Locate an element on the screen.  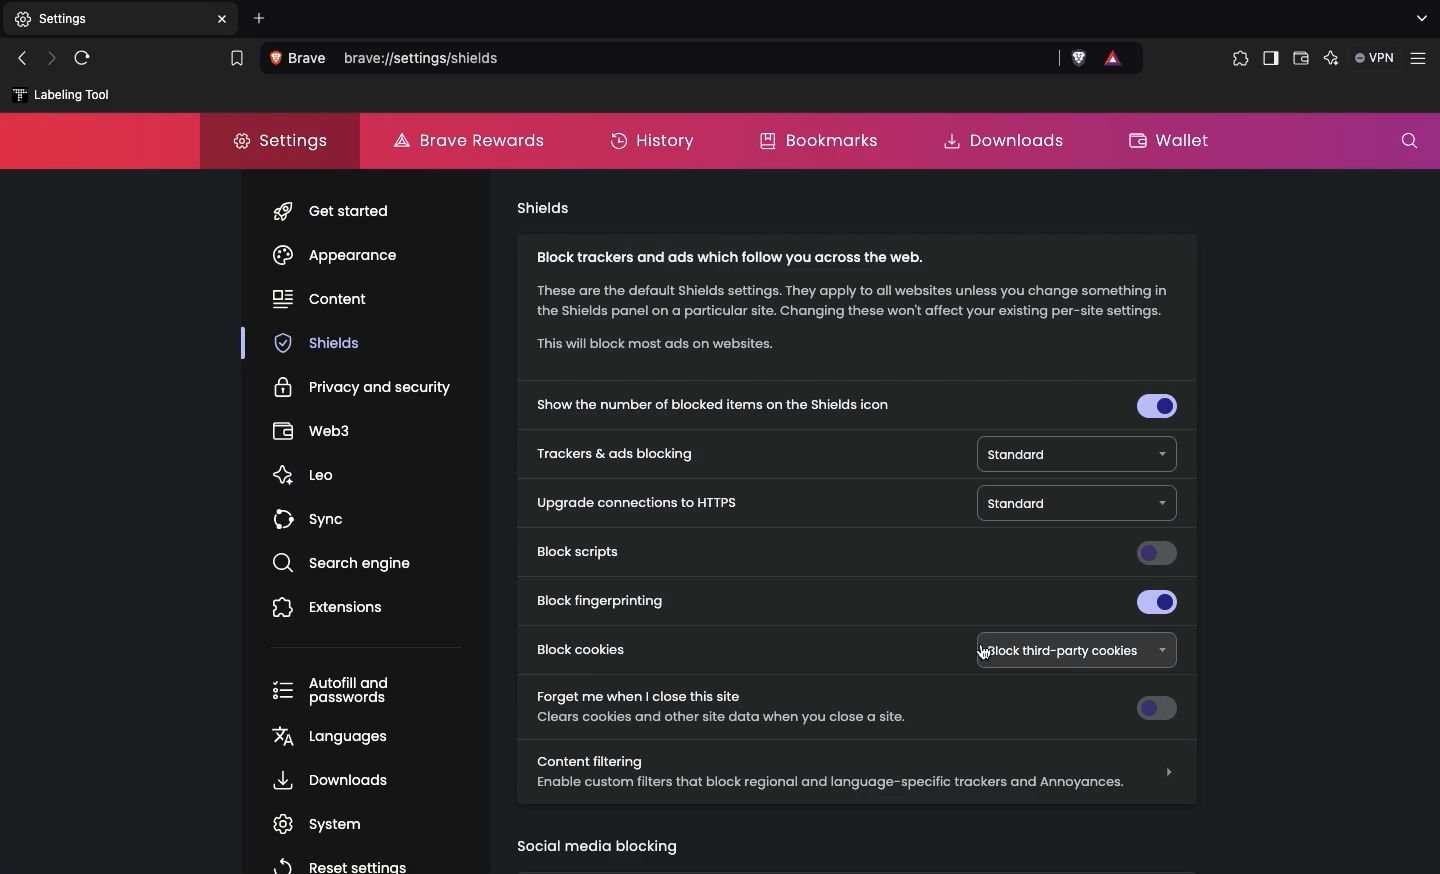
Content filtering Enable custom filters that block regional and language-specific trackers and Annoyances. is located at coordinates (858, 773).